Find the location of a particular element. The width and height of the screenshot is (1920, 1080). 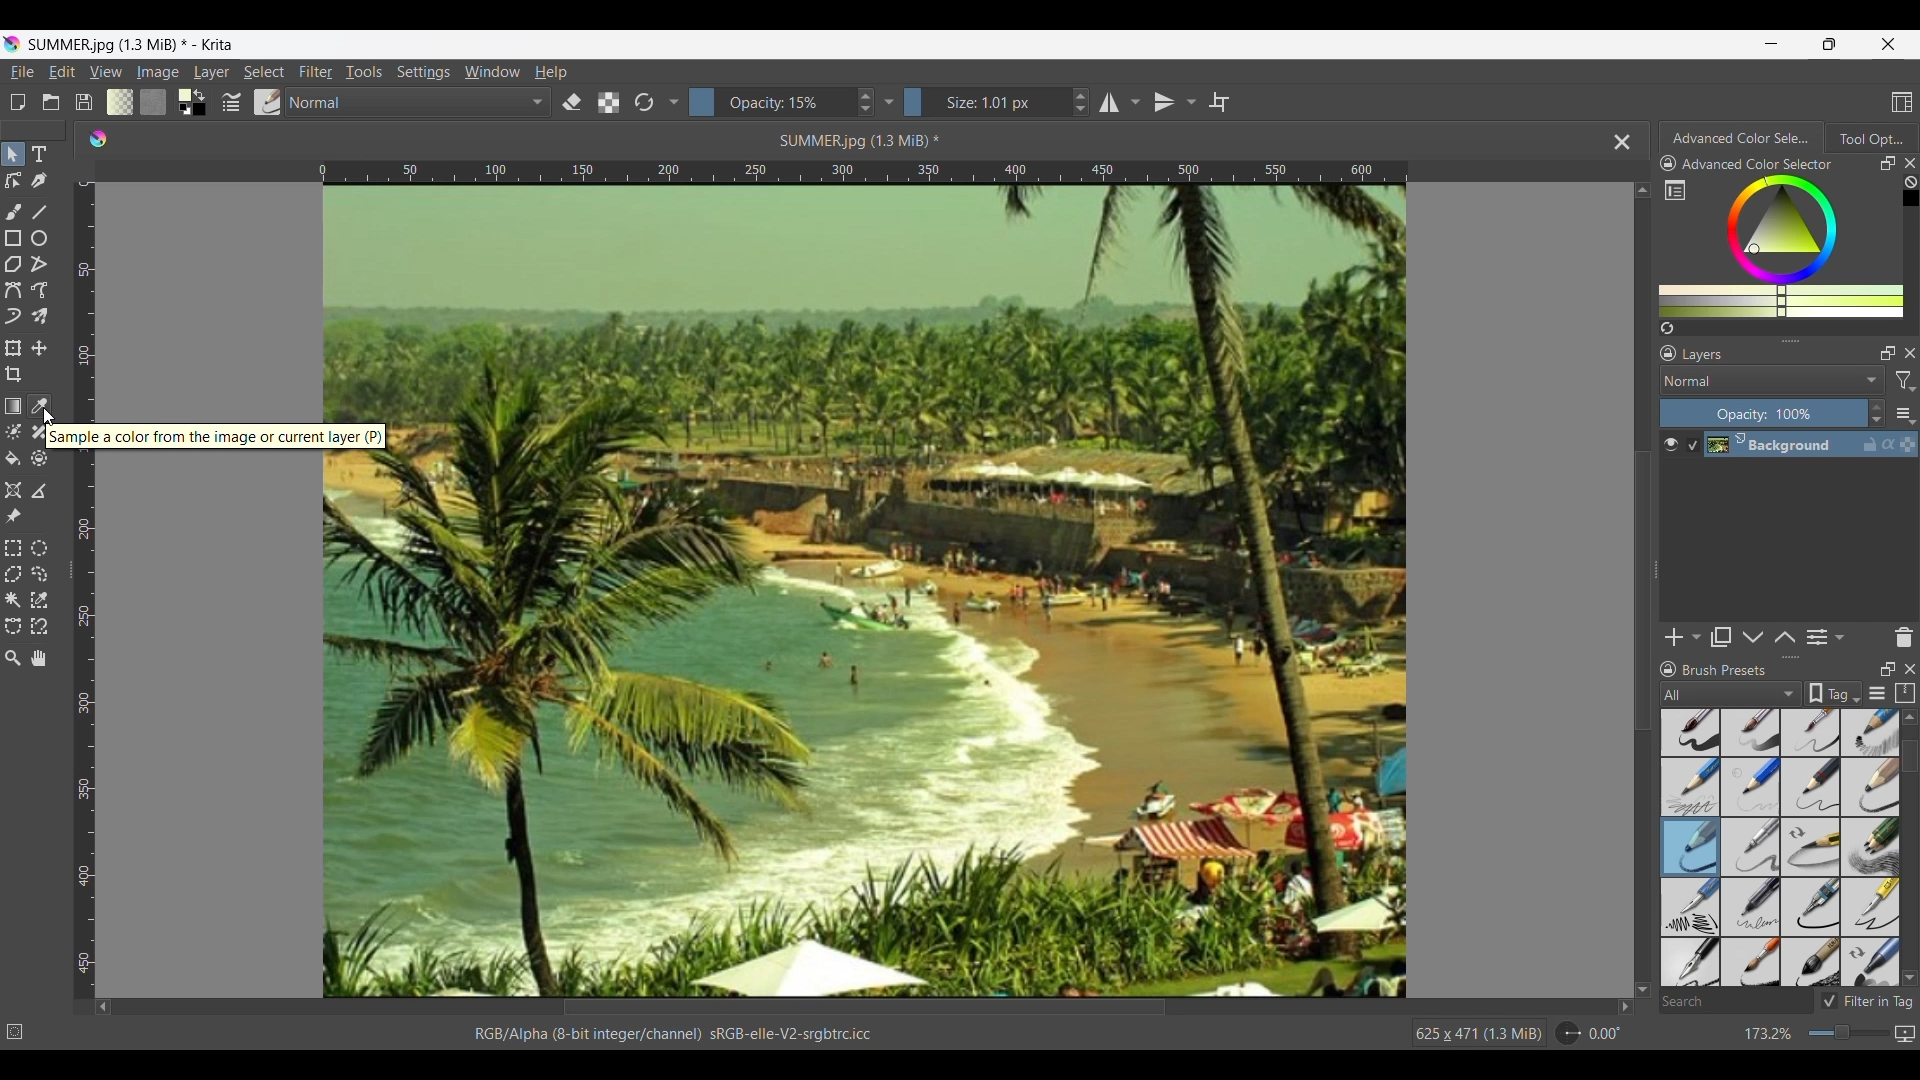

No selection is located at coordinates (15, 1032).